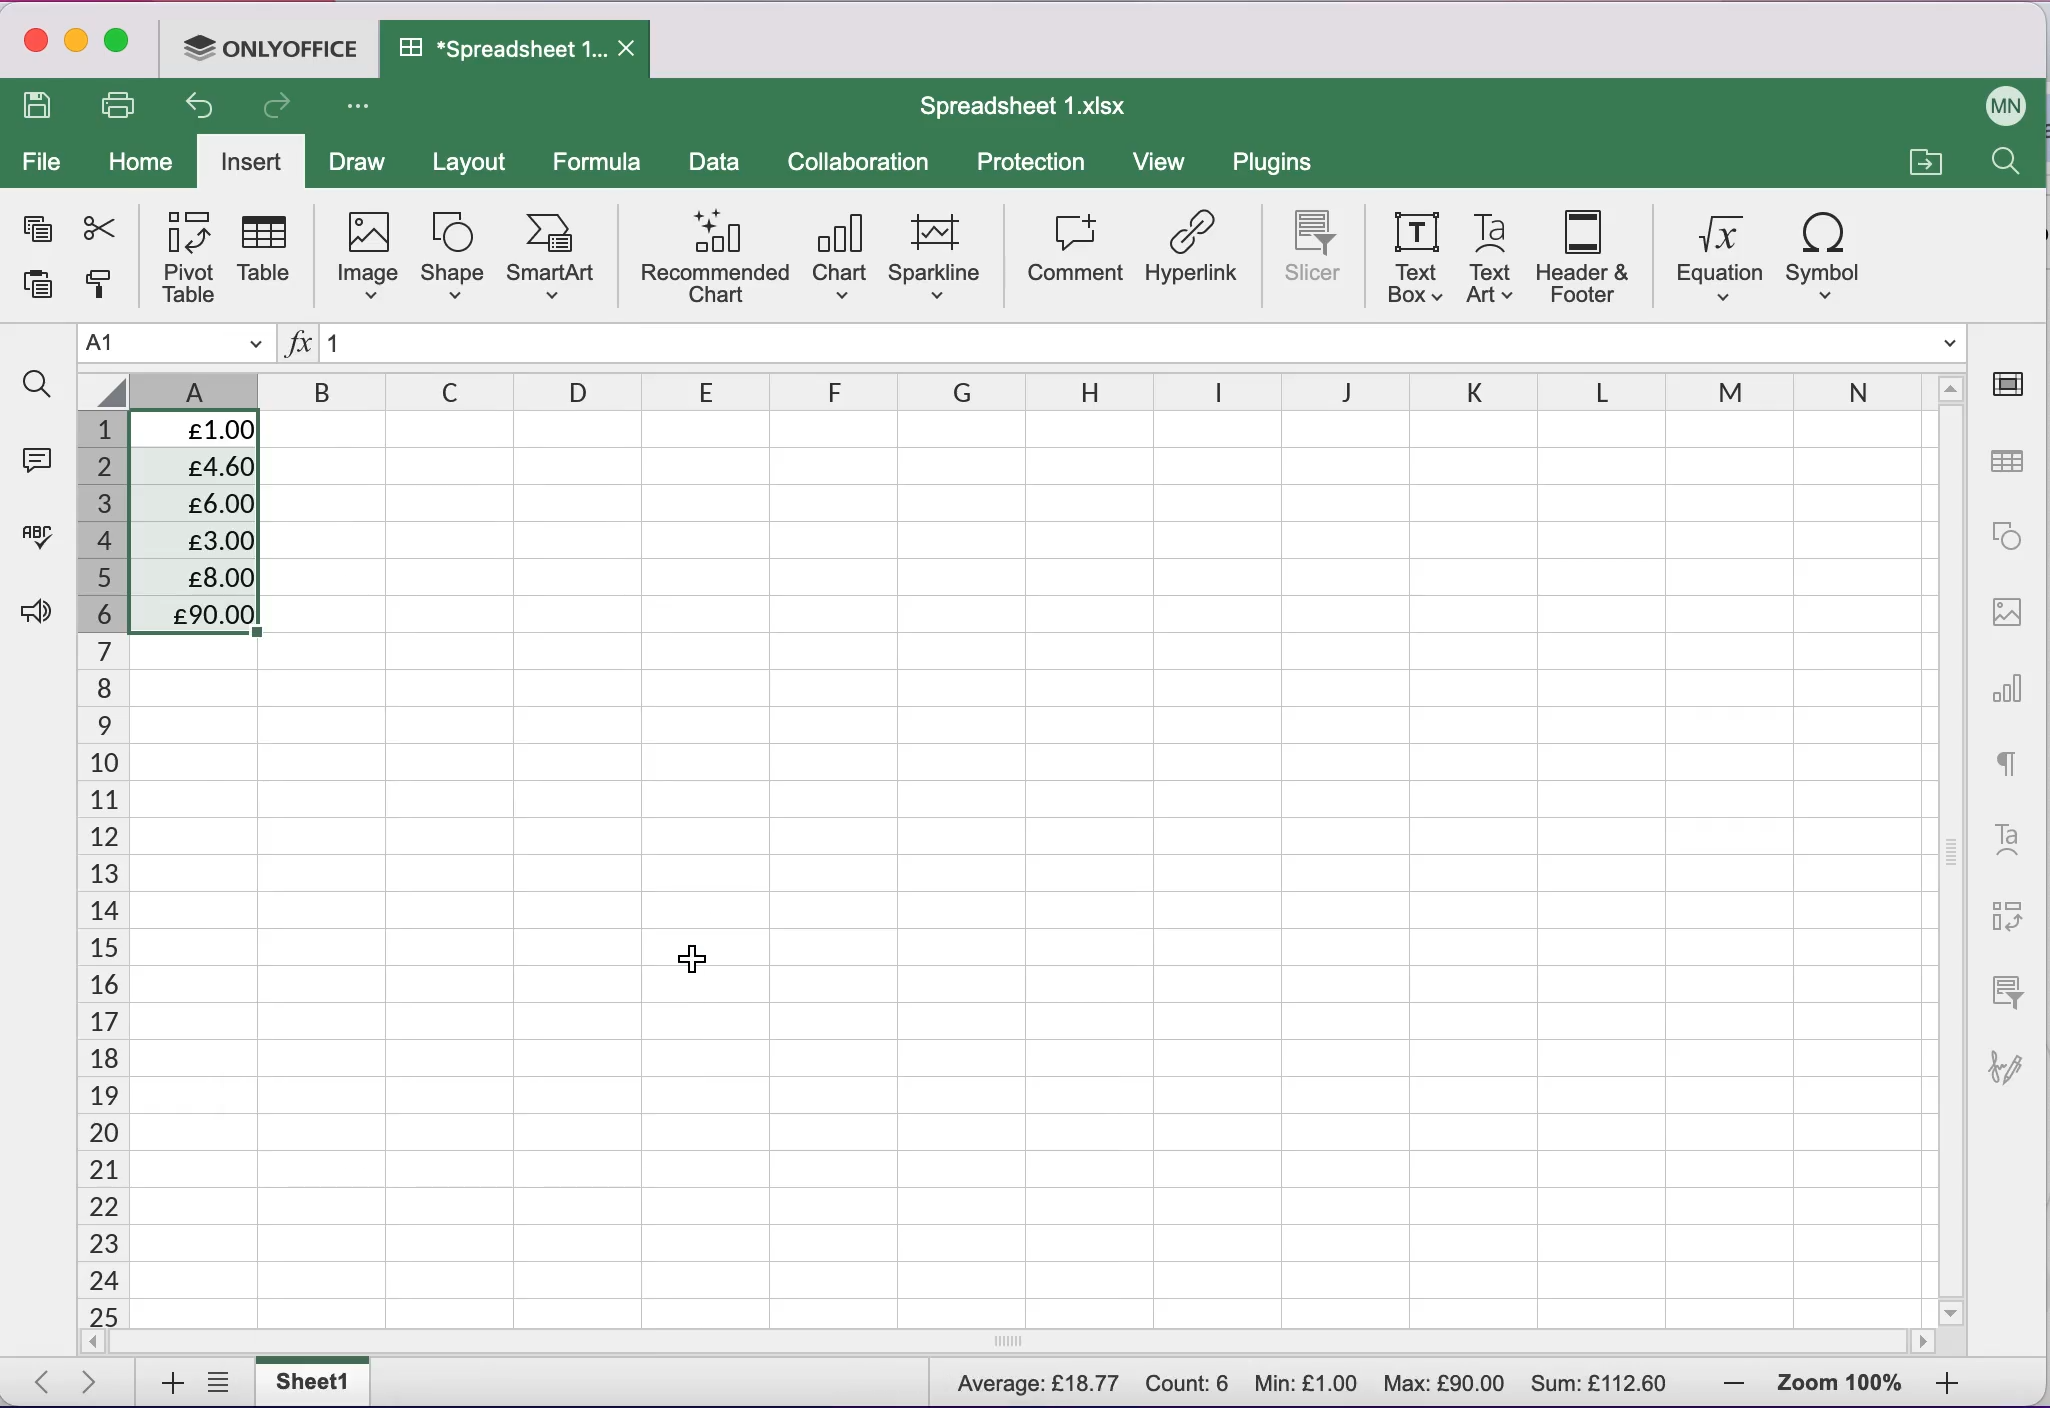 This screenshot has width=2050, height=1408. What do you see at coordinates (2009, 1071) in the screenshot?
I see `signature` at bounding box center [2009, 1071].